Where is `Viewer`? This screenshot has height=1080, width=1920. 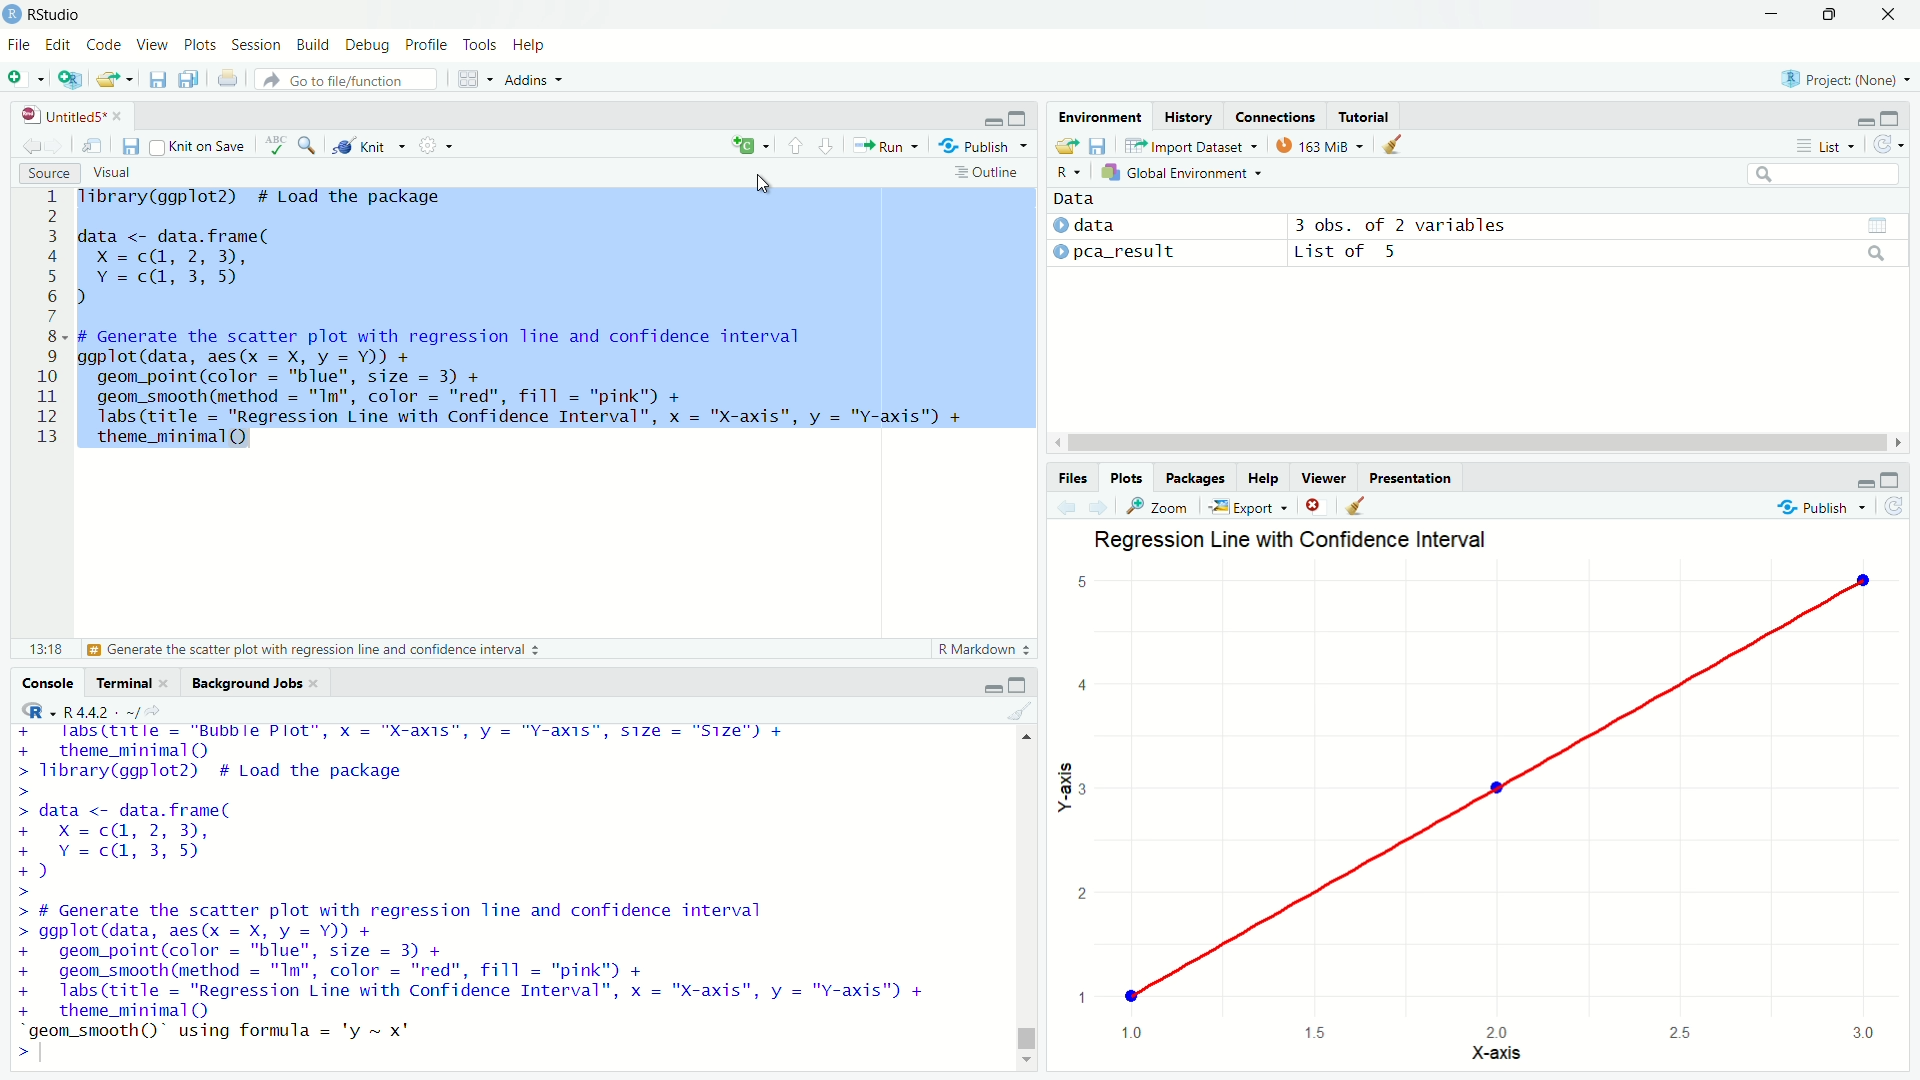
Viewer is located at coordinates (1324, 477).